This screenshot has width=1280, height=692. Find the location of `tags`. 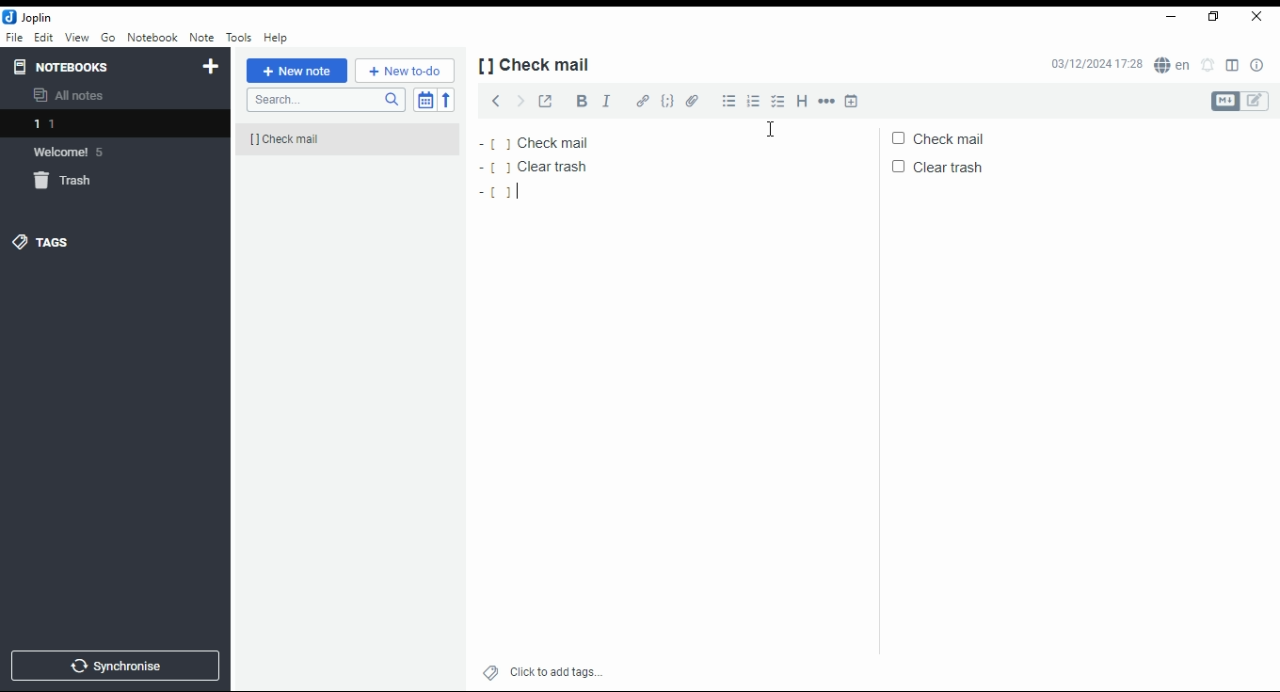

tags is located at coordinates (52, 247).